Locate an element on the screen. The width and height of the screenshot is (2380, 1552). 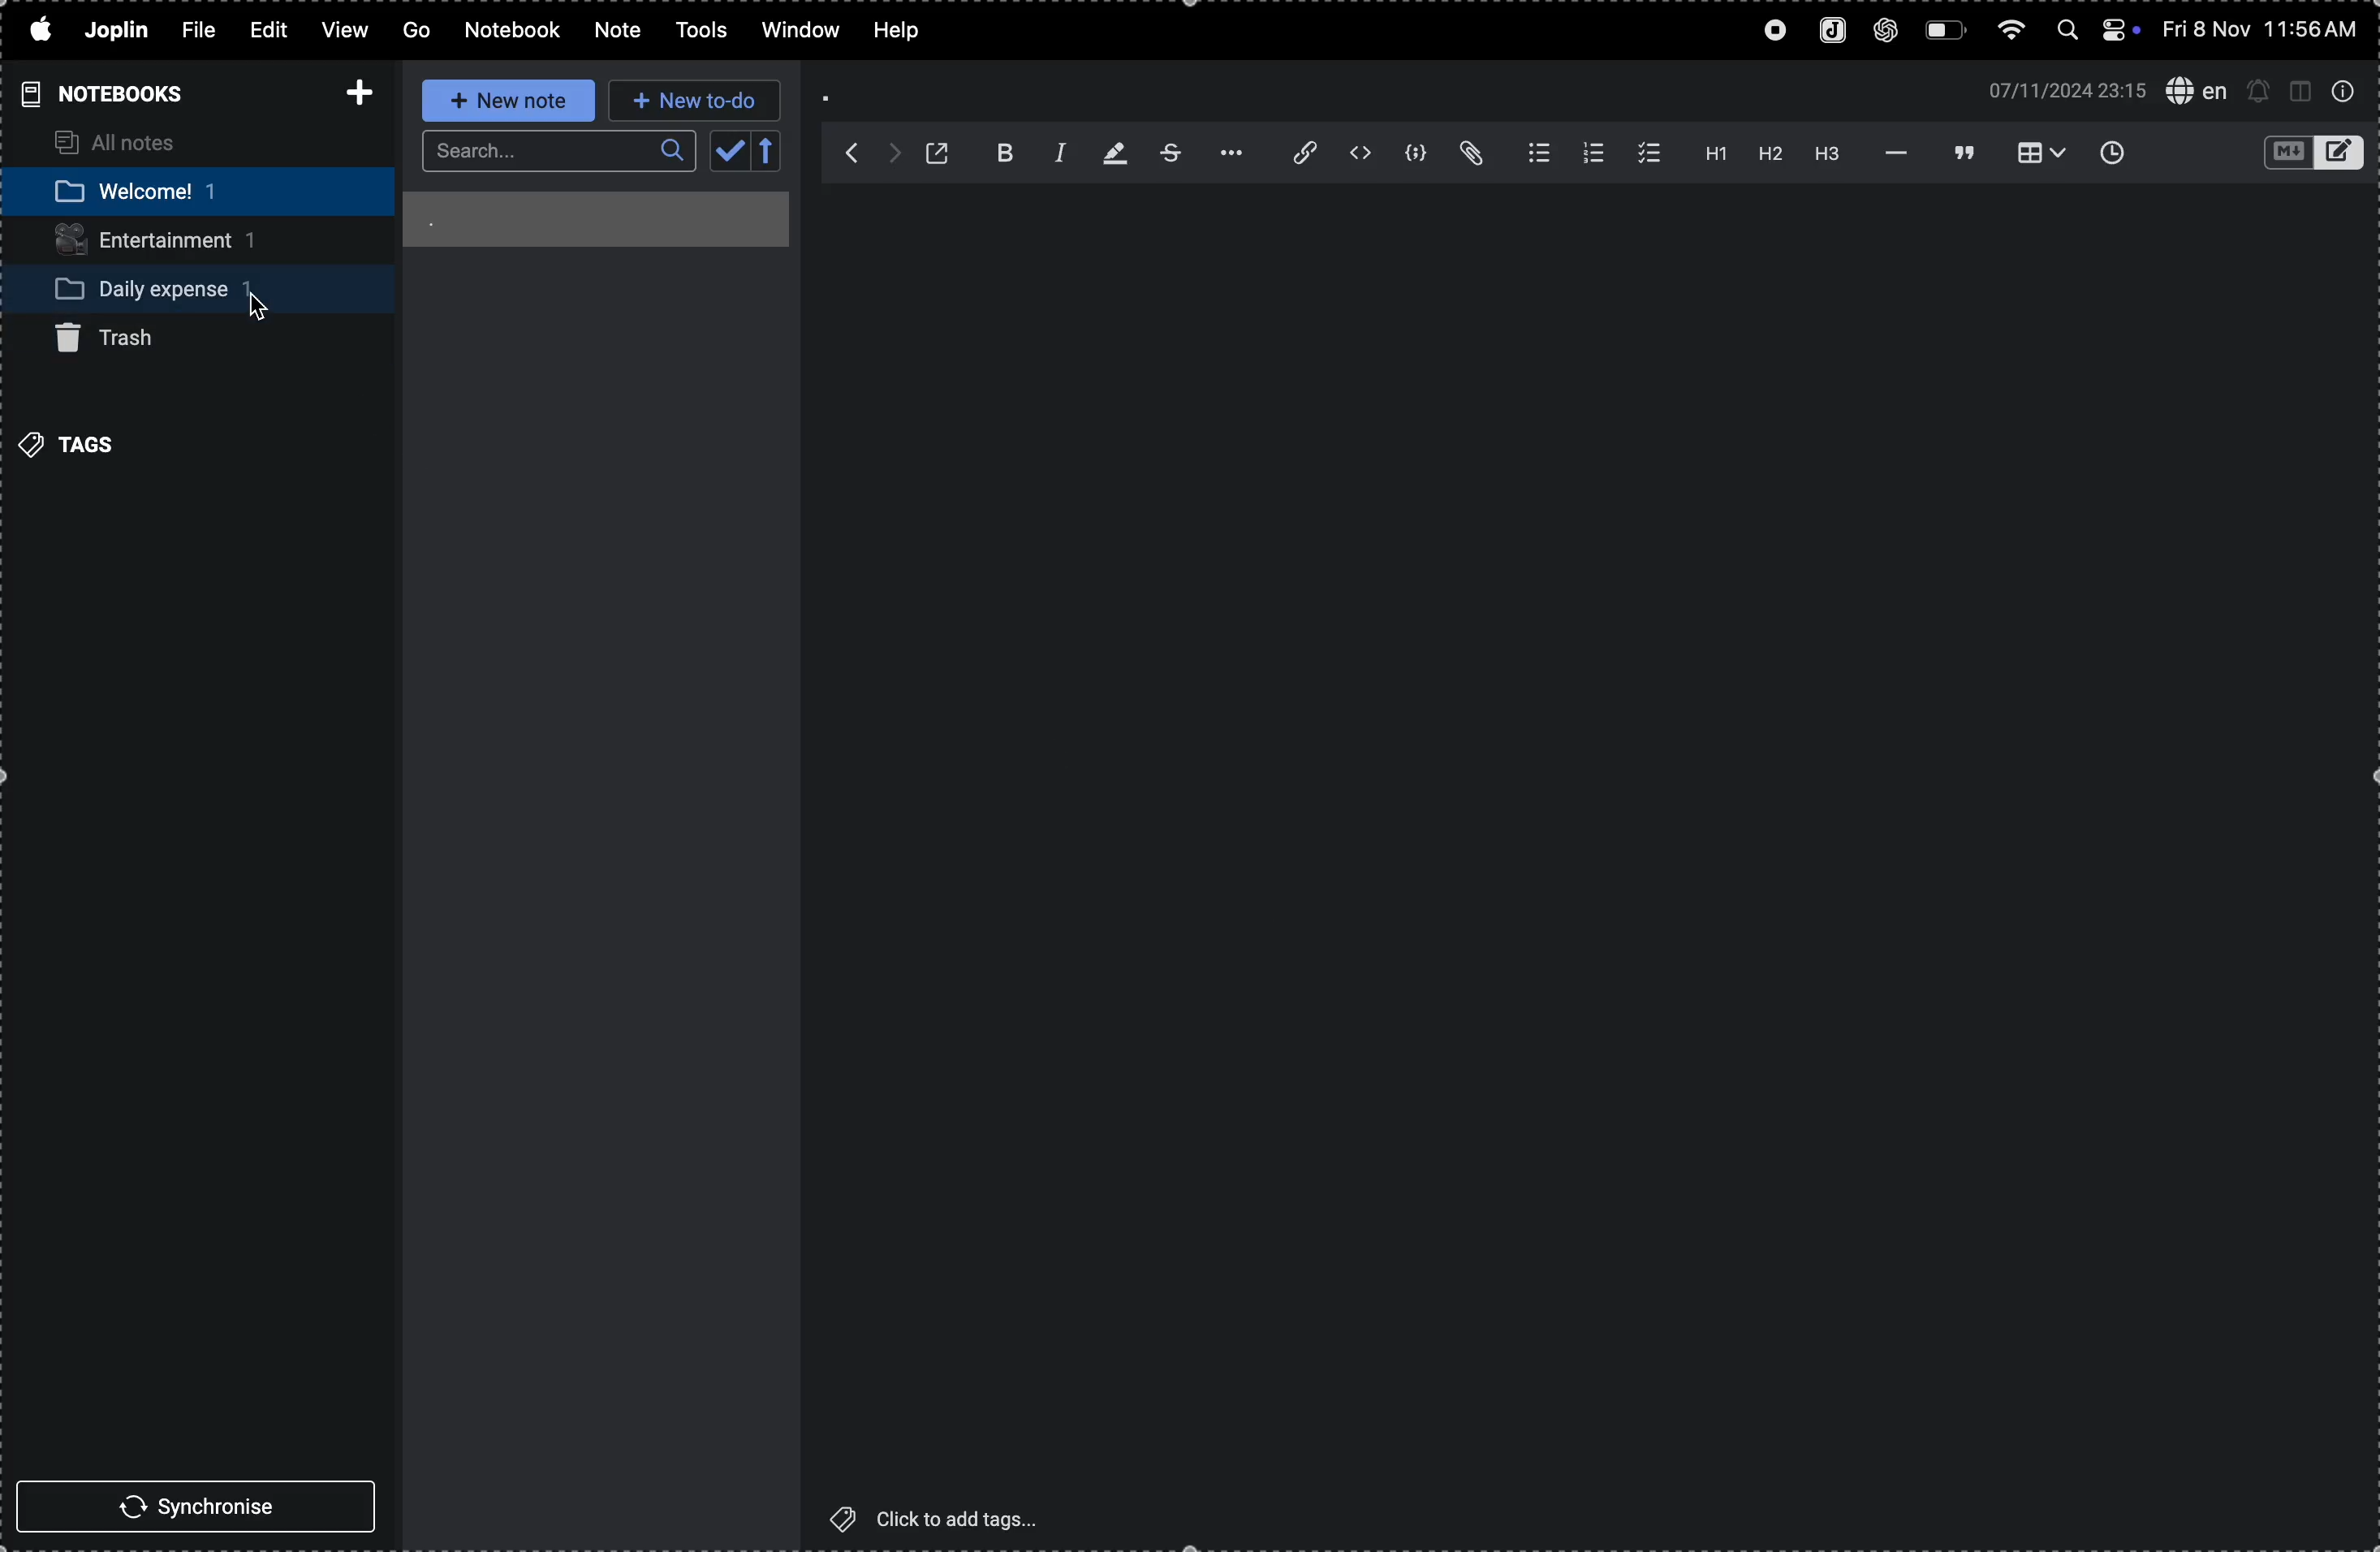
info is located at coordinates (2343, 92).